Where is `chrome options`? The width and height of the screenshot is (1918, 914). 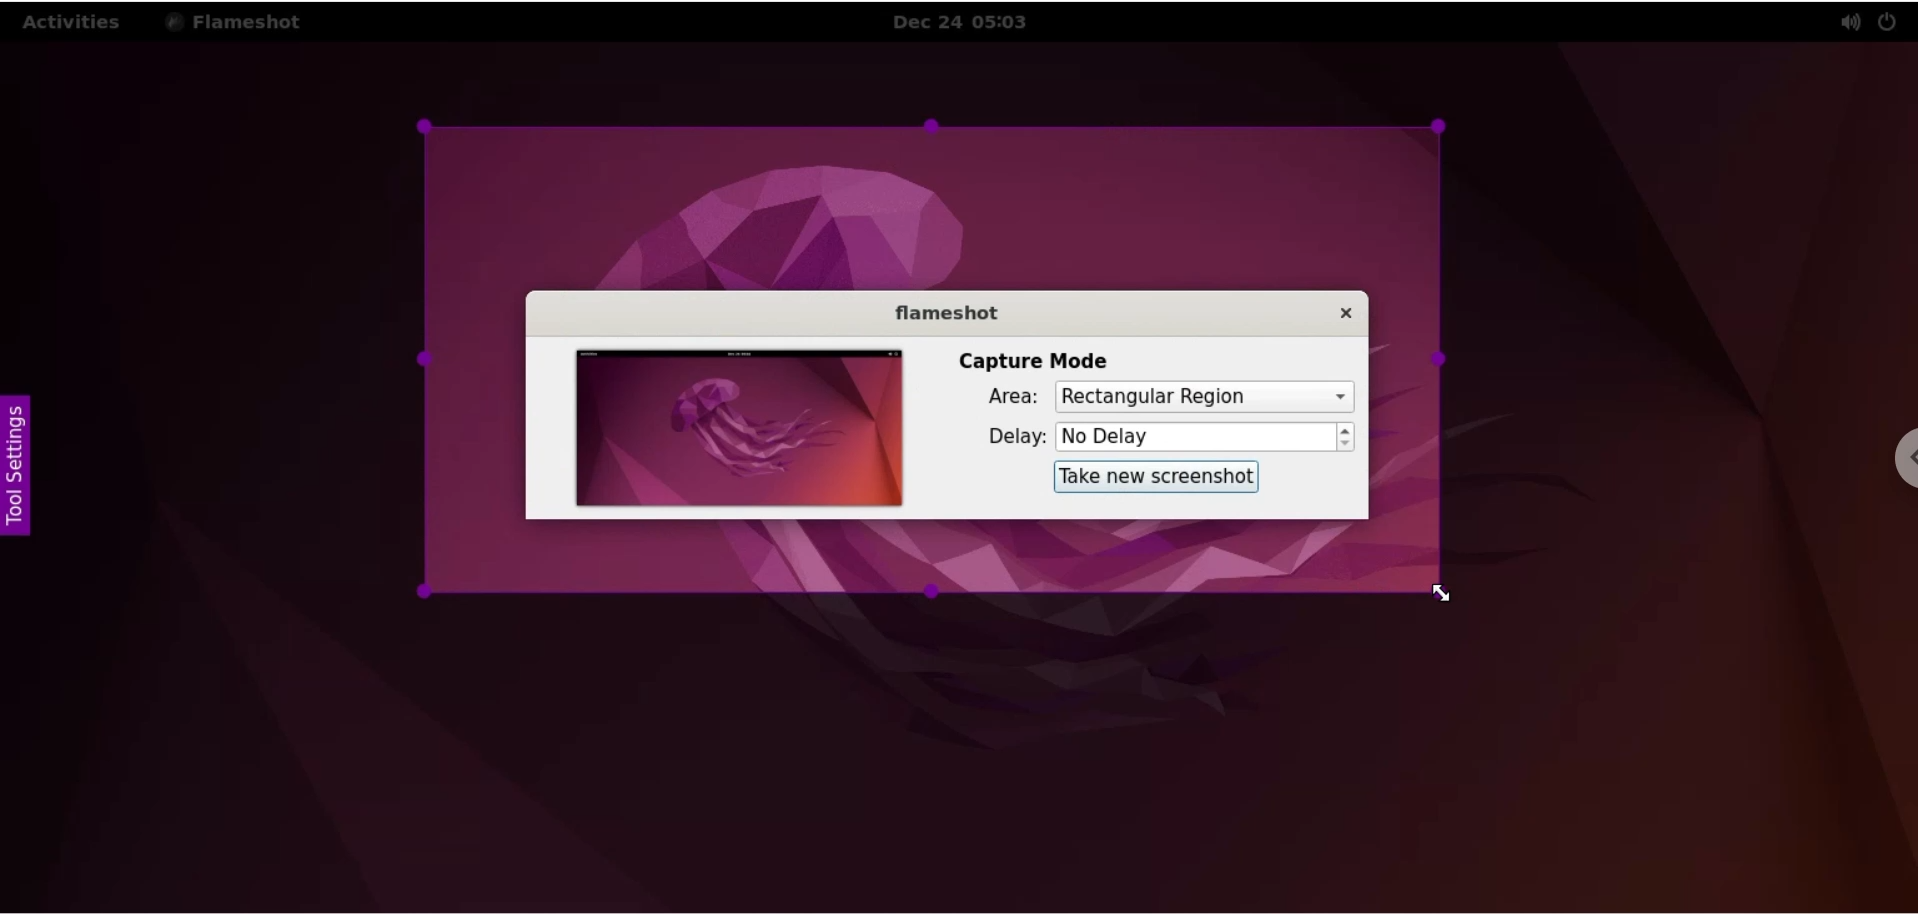 chrome options is located at coordinates (1902, 459).